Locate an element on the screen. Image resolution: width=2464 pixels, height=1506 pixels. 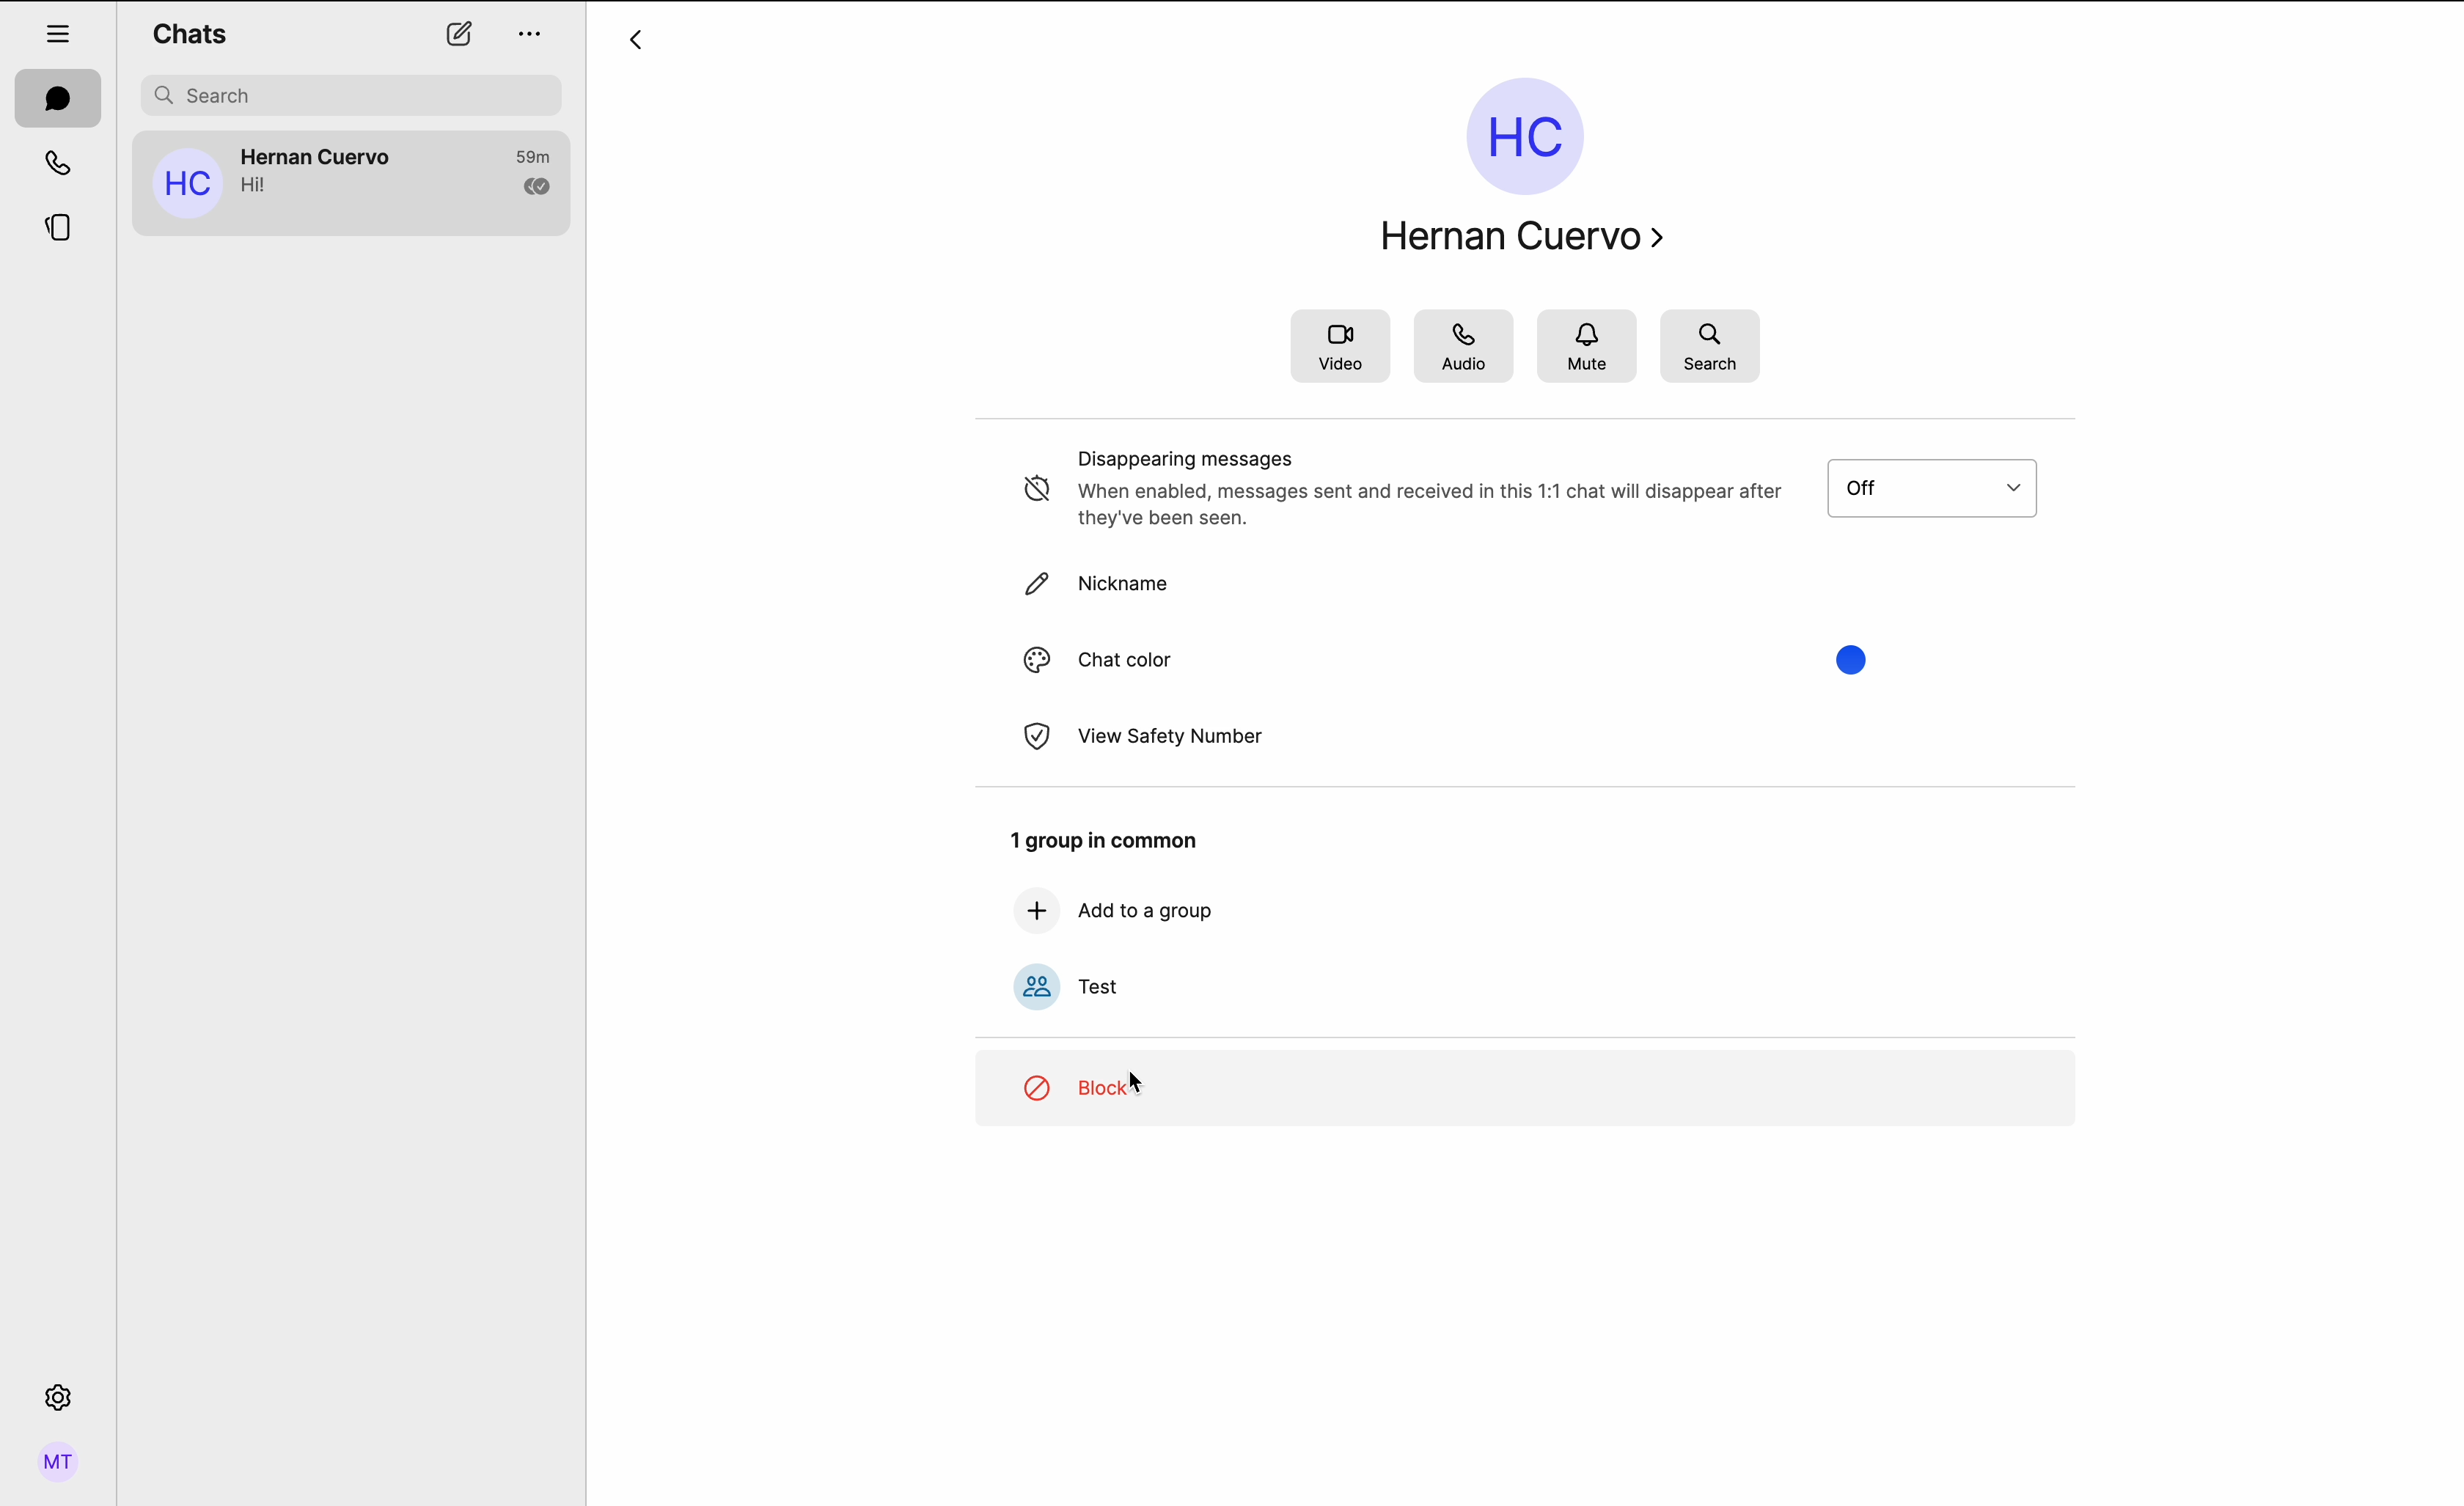
navigate arrow is located at coordinates (1666, 231).